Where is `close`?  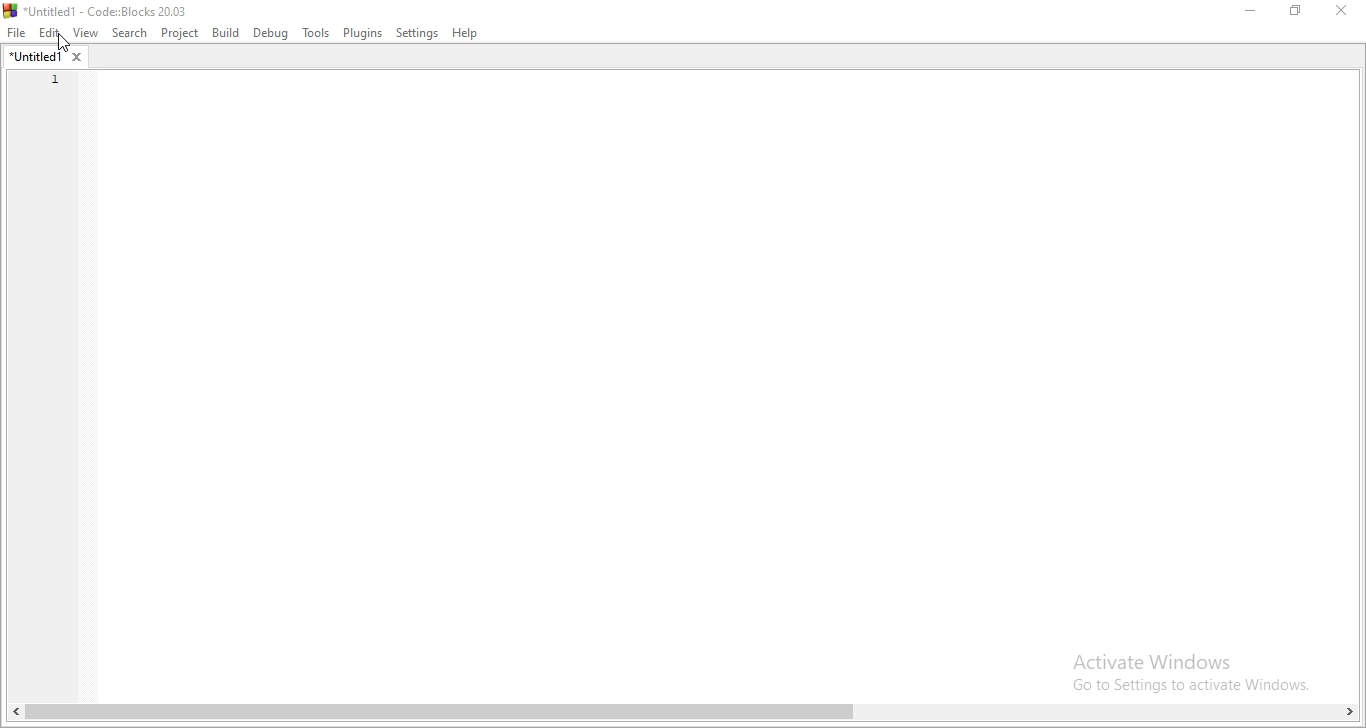 close is located at coordinates (1338, 12).